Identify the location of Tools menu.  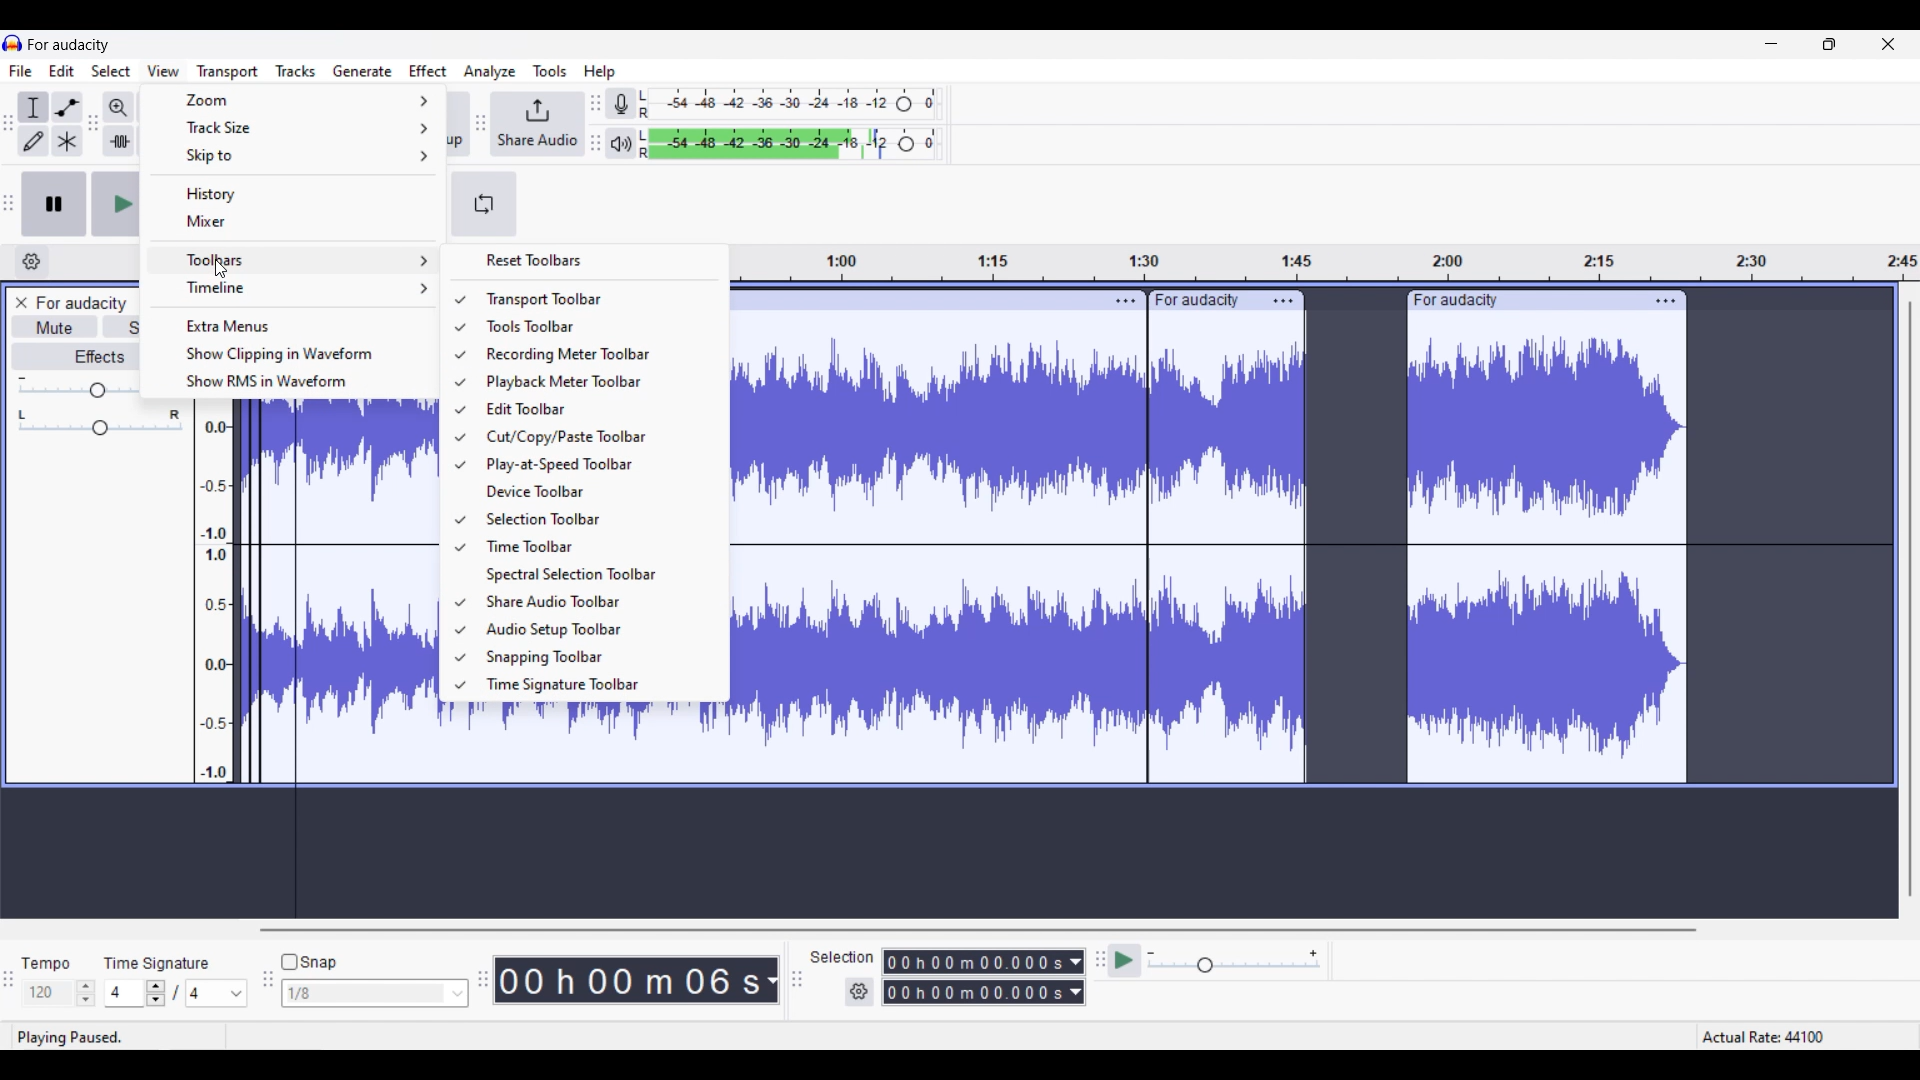
(551, 71).